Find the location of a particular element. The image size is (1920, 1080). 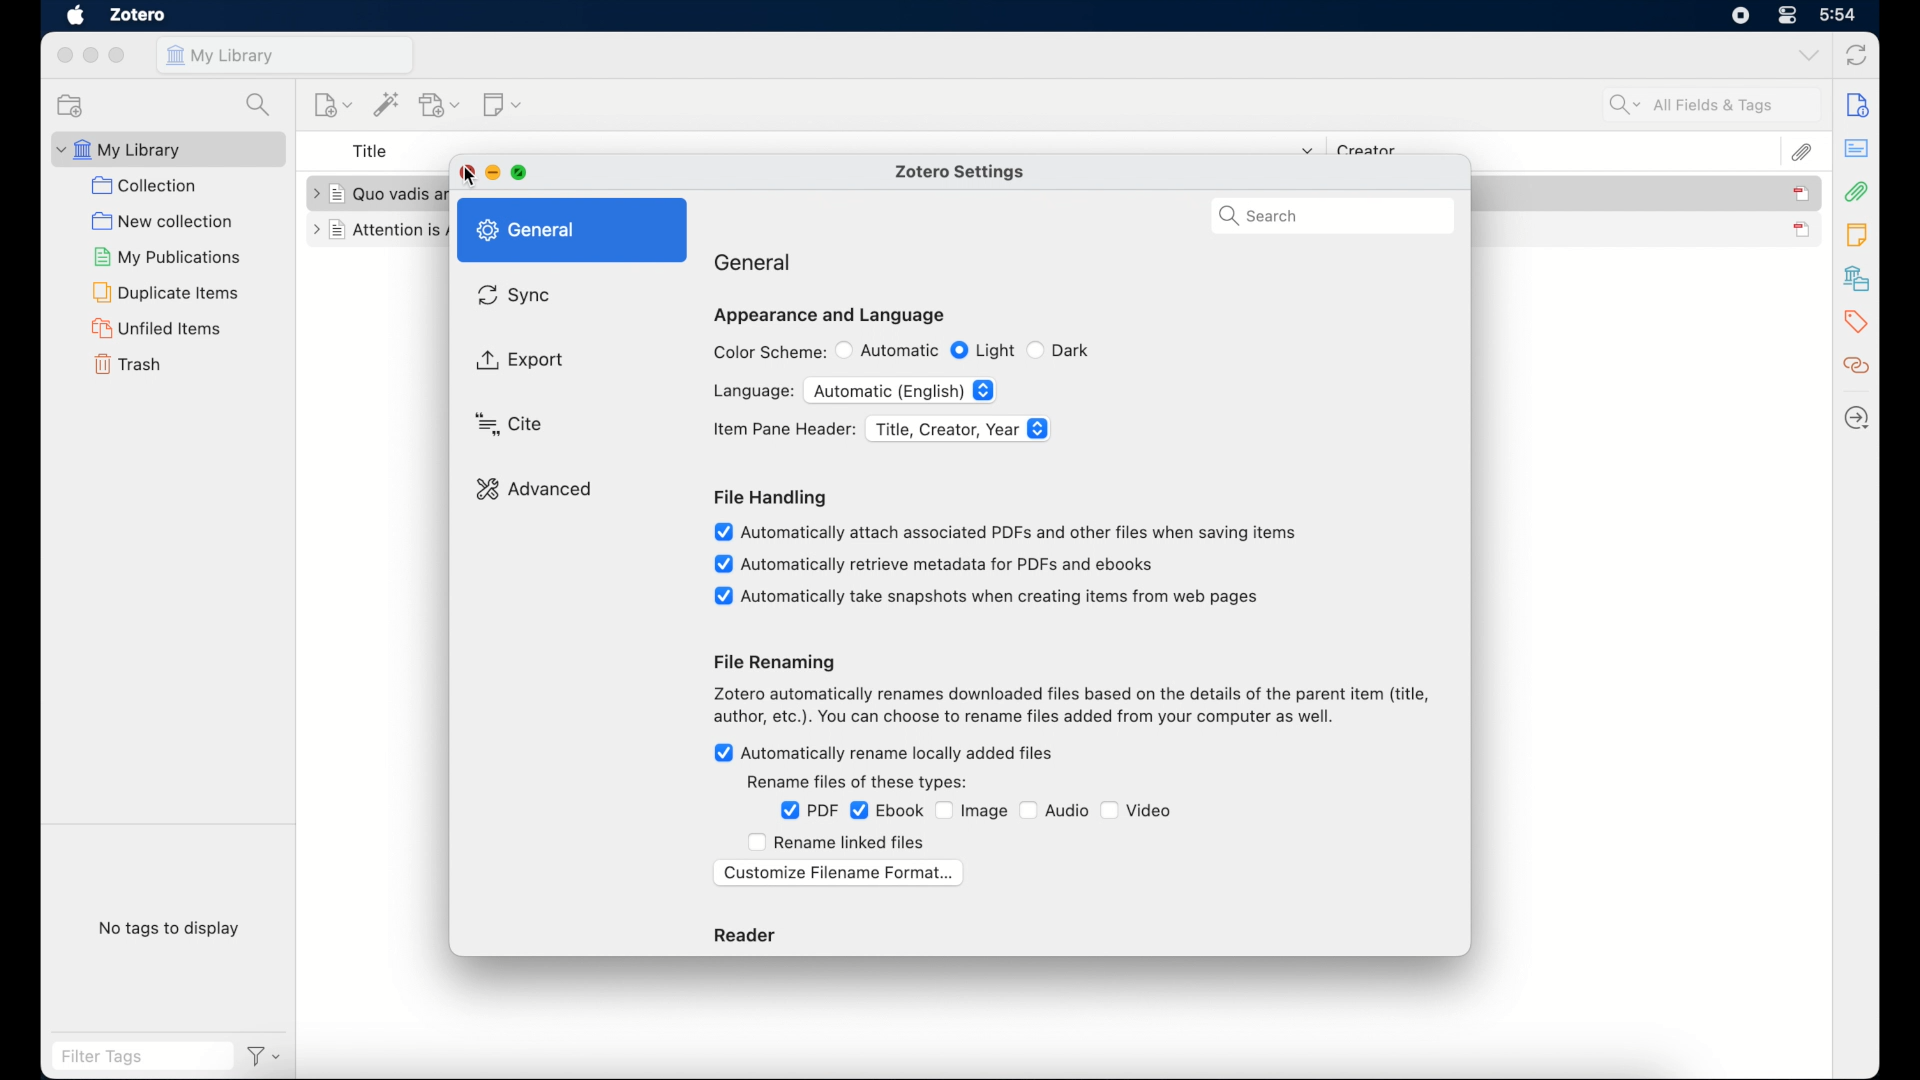

customize filename format is located at coordinates (836, 874).